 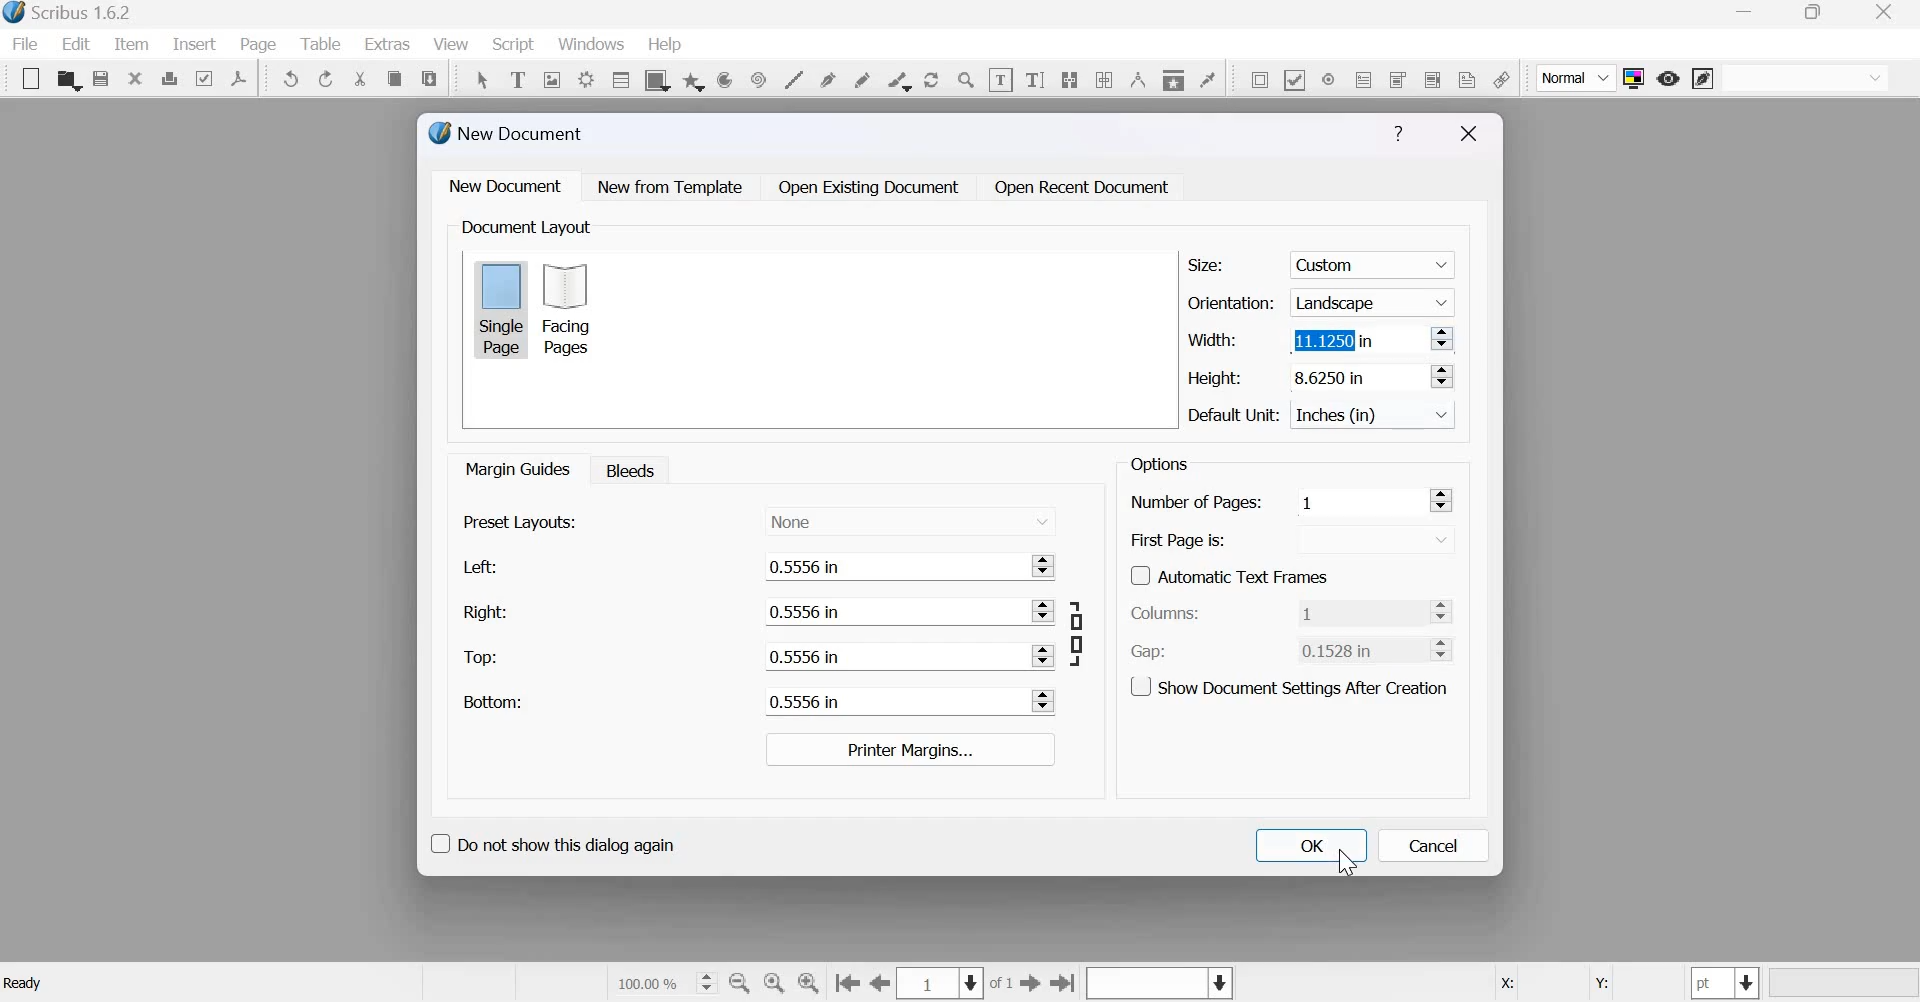 What do you see at coordinates (1355, 338) in the screenshot?
I see `11.1250 in` at bounding box center [1355, 338].